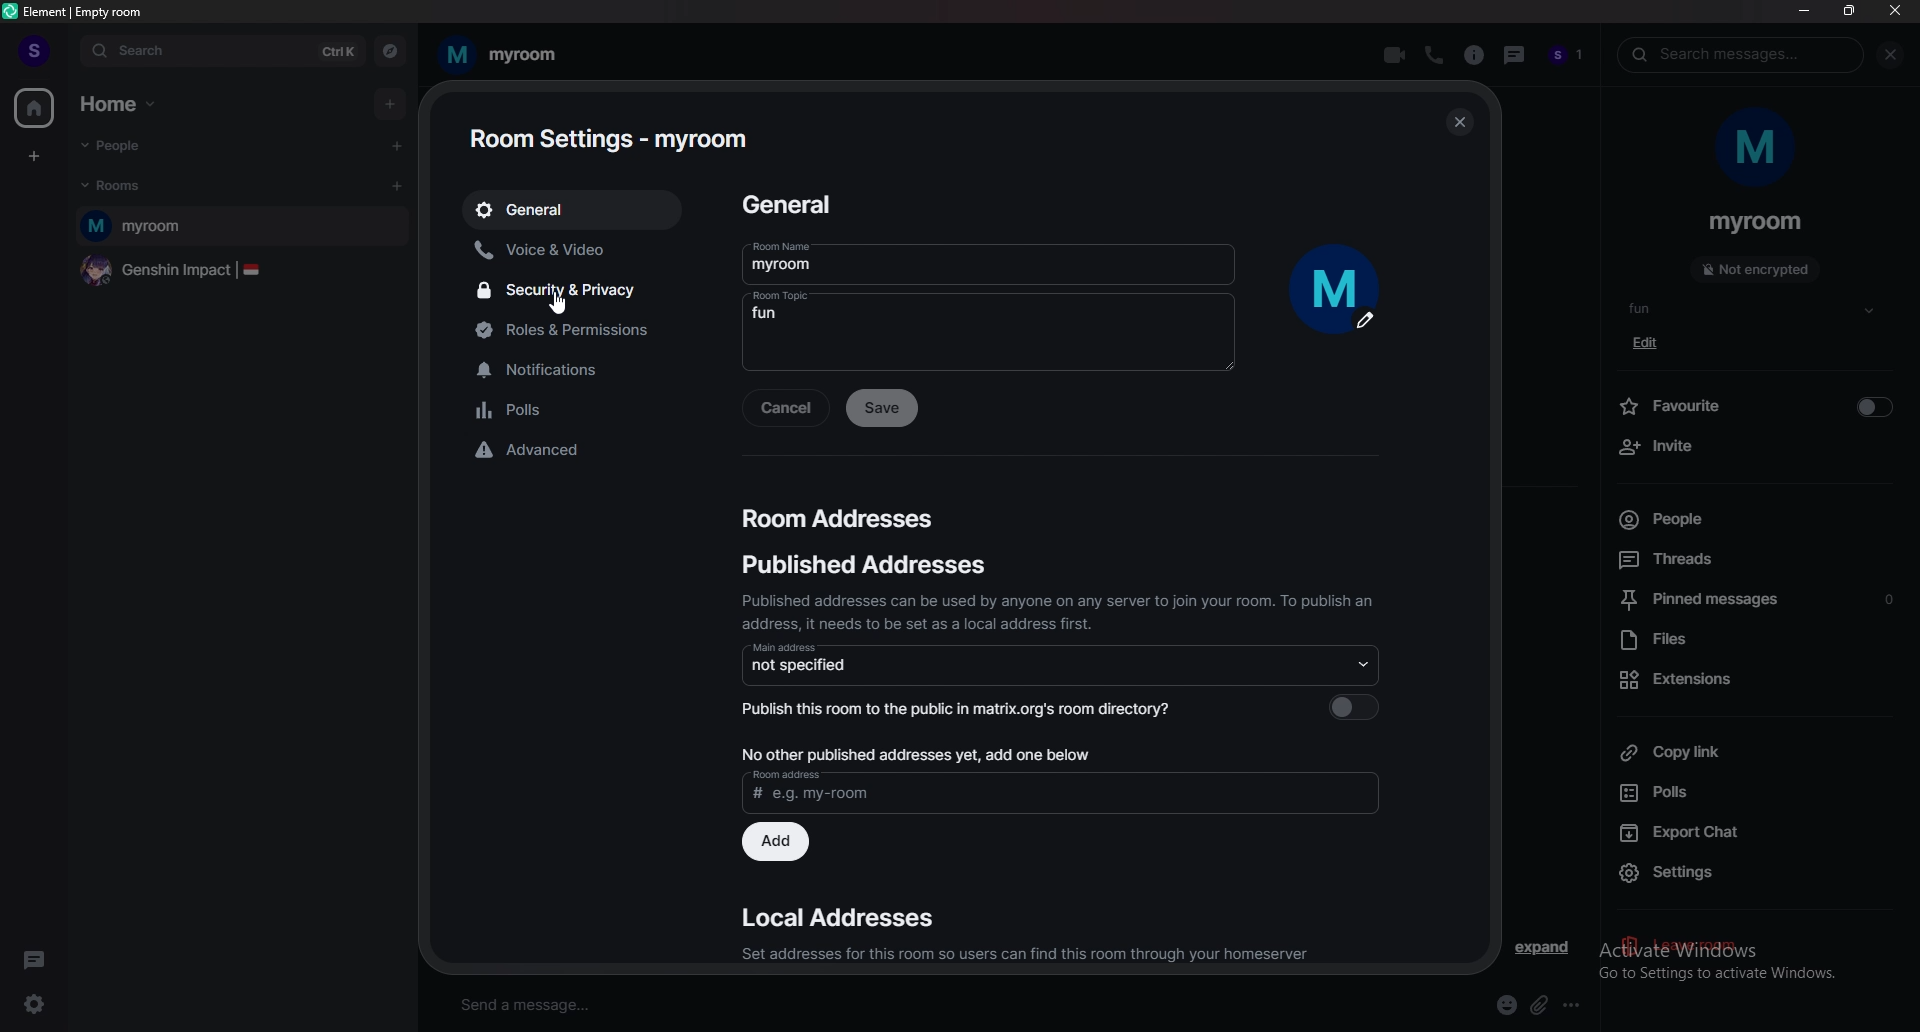 This screenshot has height=1032, width=1920. Describe the element at coordinates (177, 53) in the screenshot. I see `search` at that location.